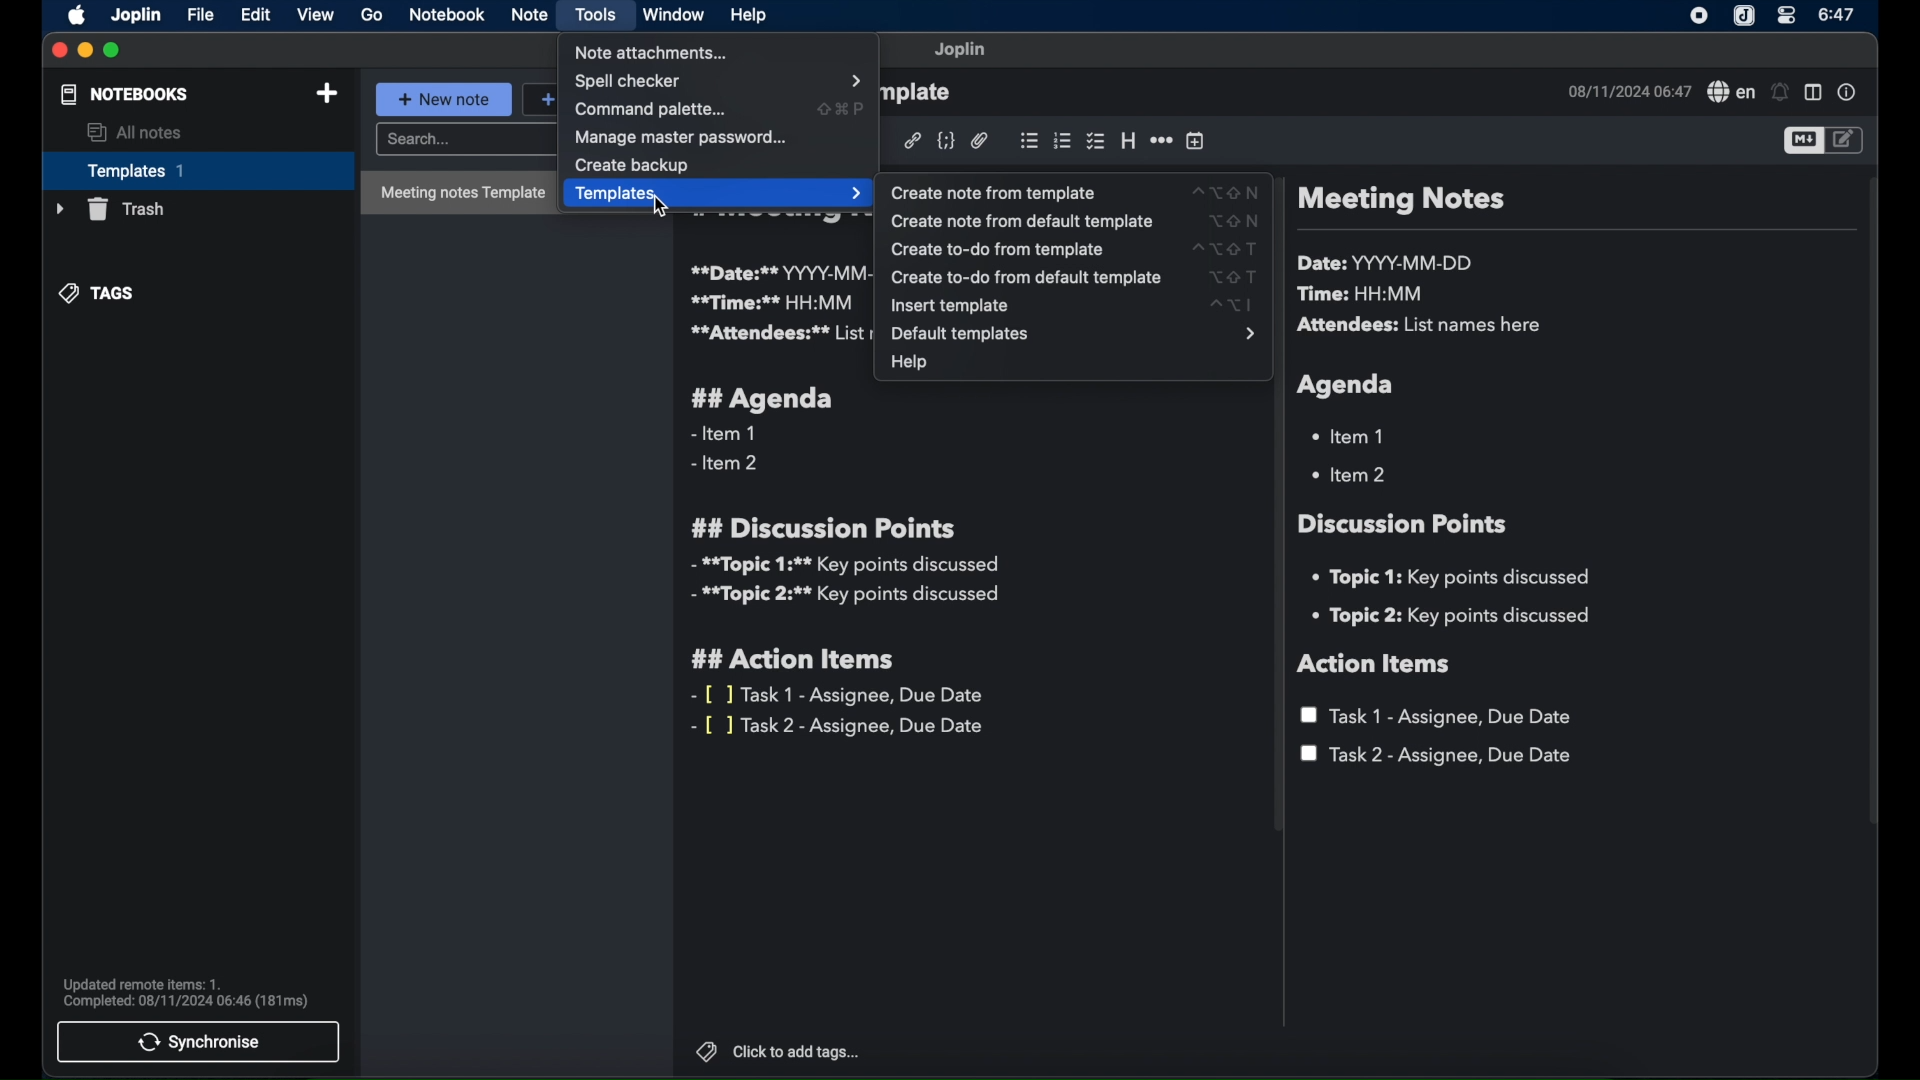 The image size is (1920, 1080). Describe the element at coordinates (84, 50) in the screenshot. I see `minimize` at that location.